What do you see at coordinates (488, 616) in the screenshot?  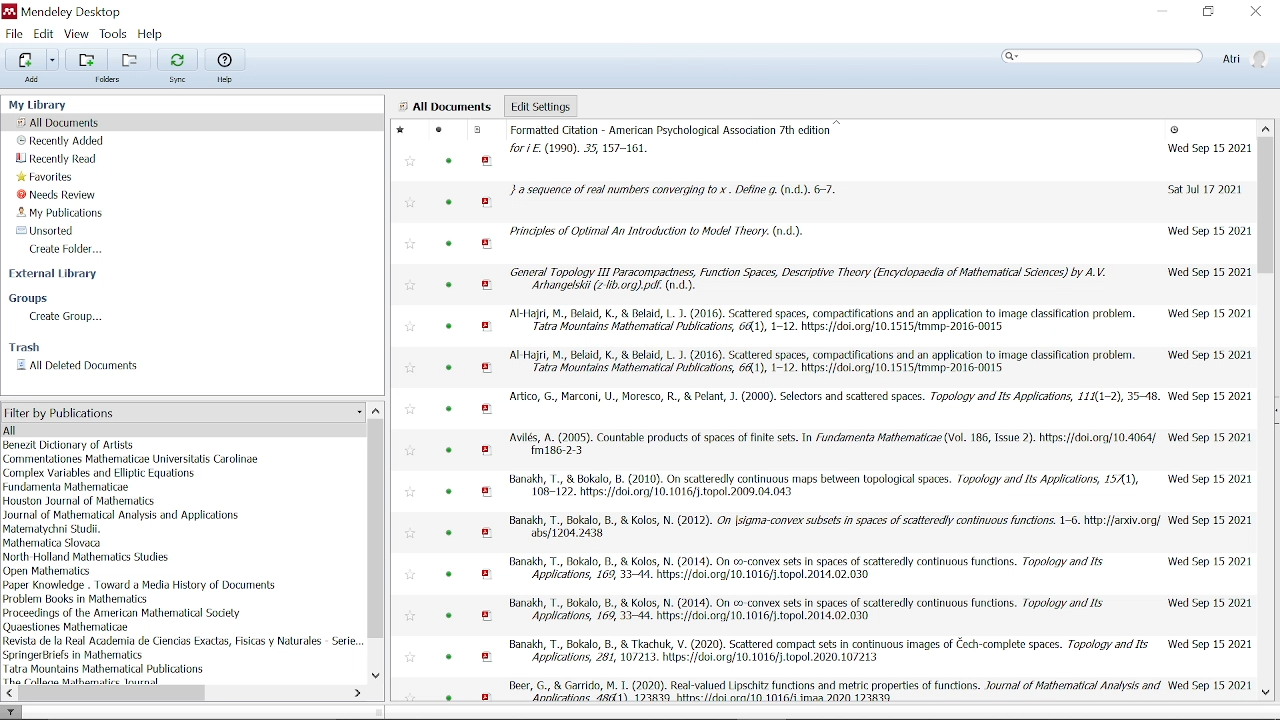 I see `pdf` at bounding box center [488, 616].